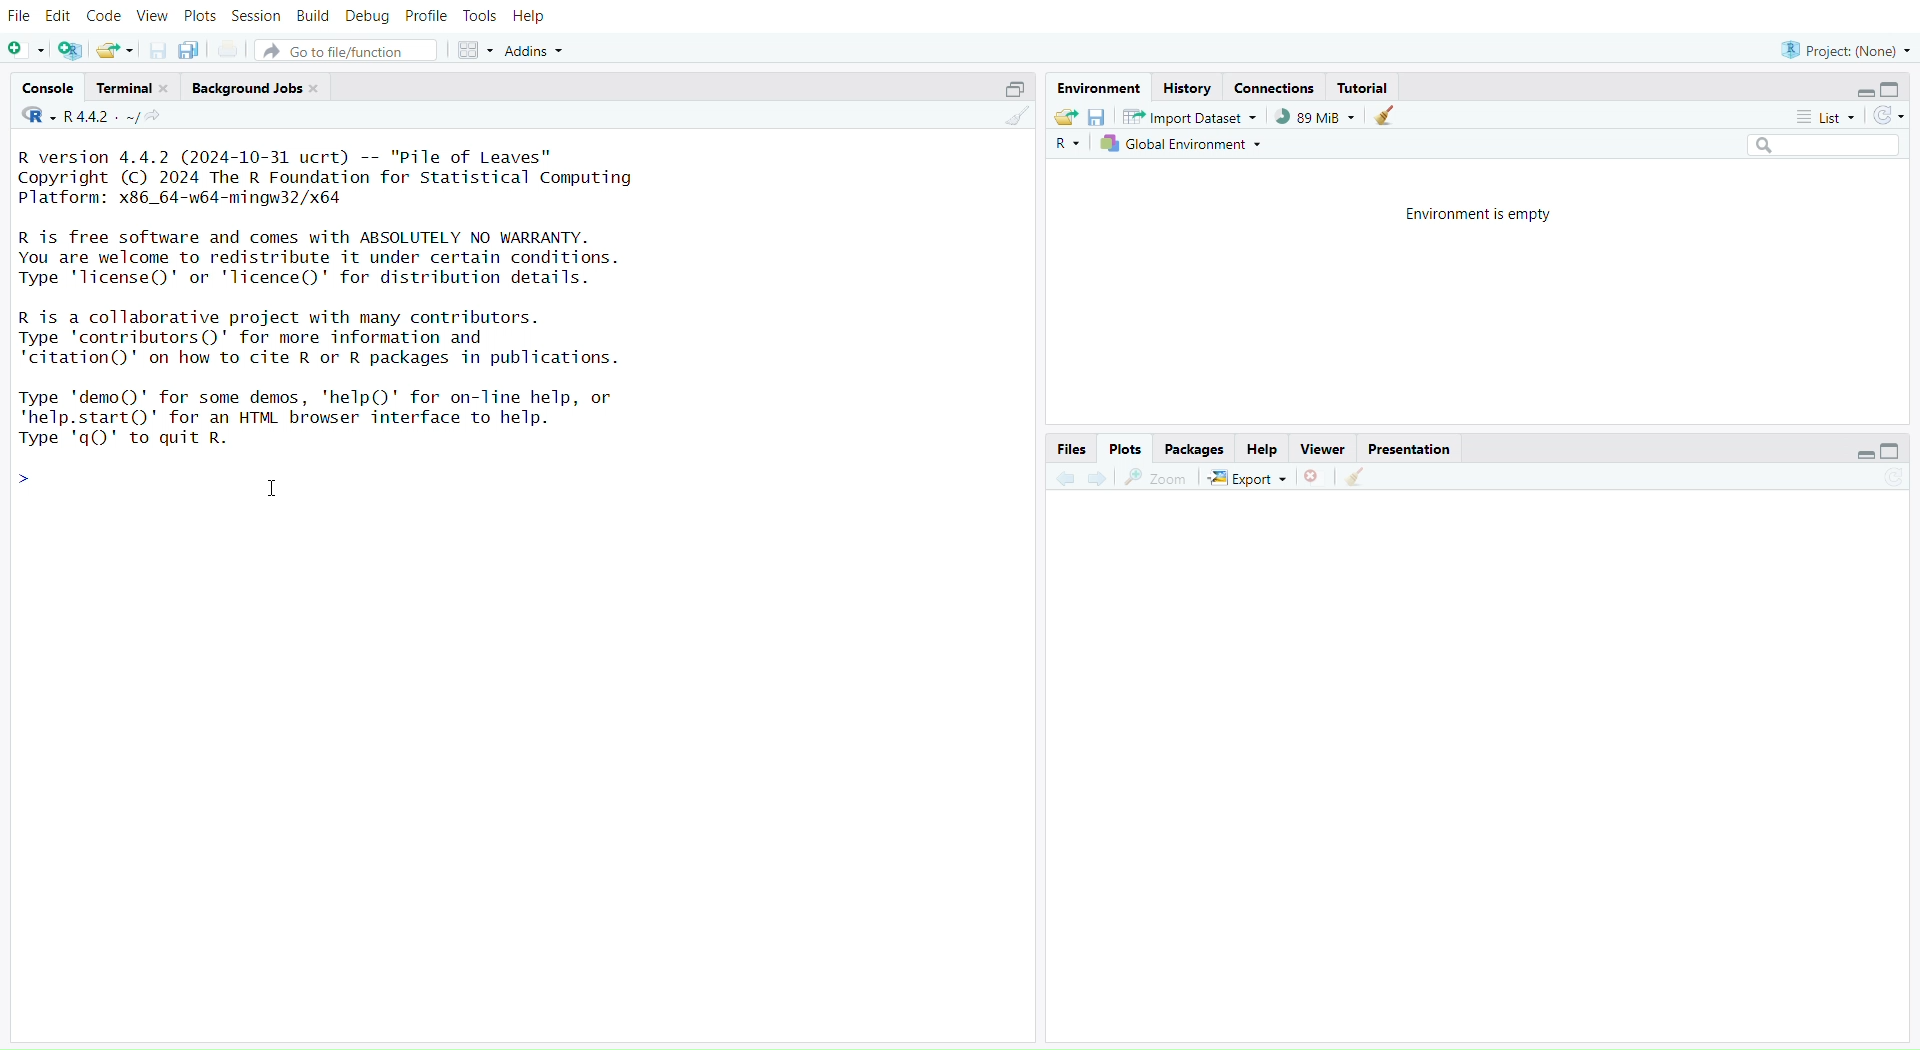 The height and width of the screenshot is (1050, 1920). What do you see at coordinates (1409, 449) in the screenshot?
I see `Presentation` at bounding box center [1409, 449].